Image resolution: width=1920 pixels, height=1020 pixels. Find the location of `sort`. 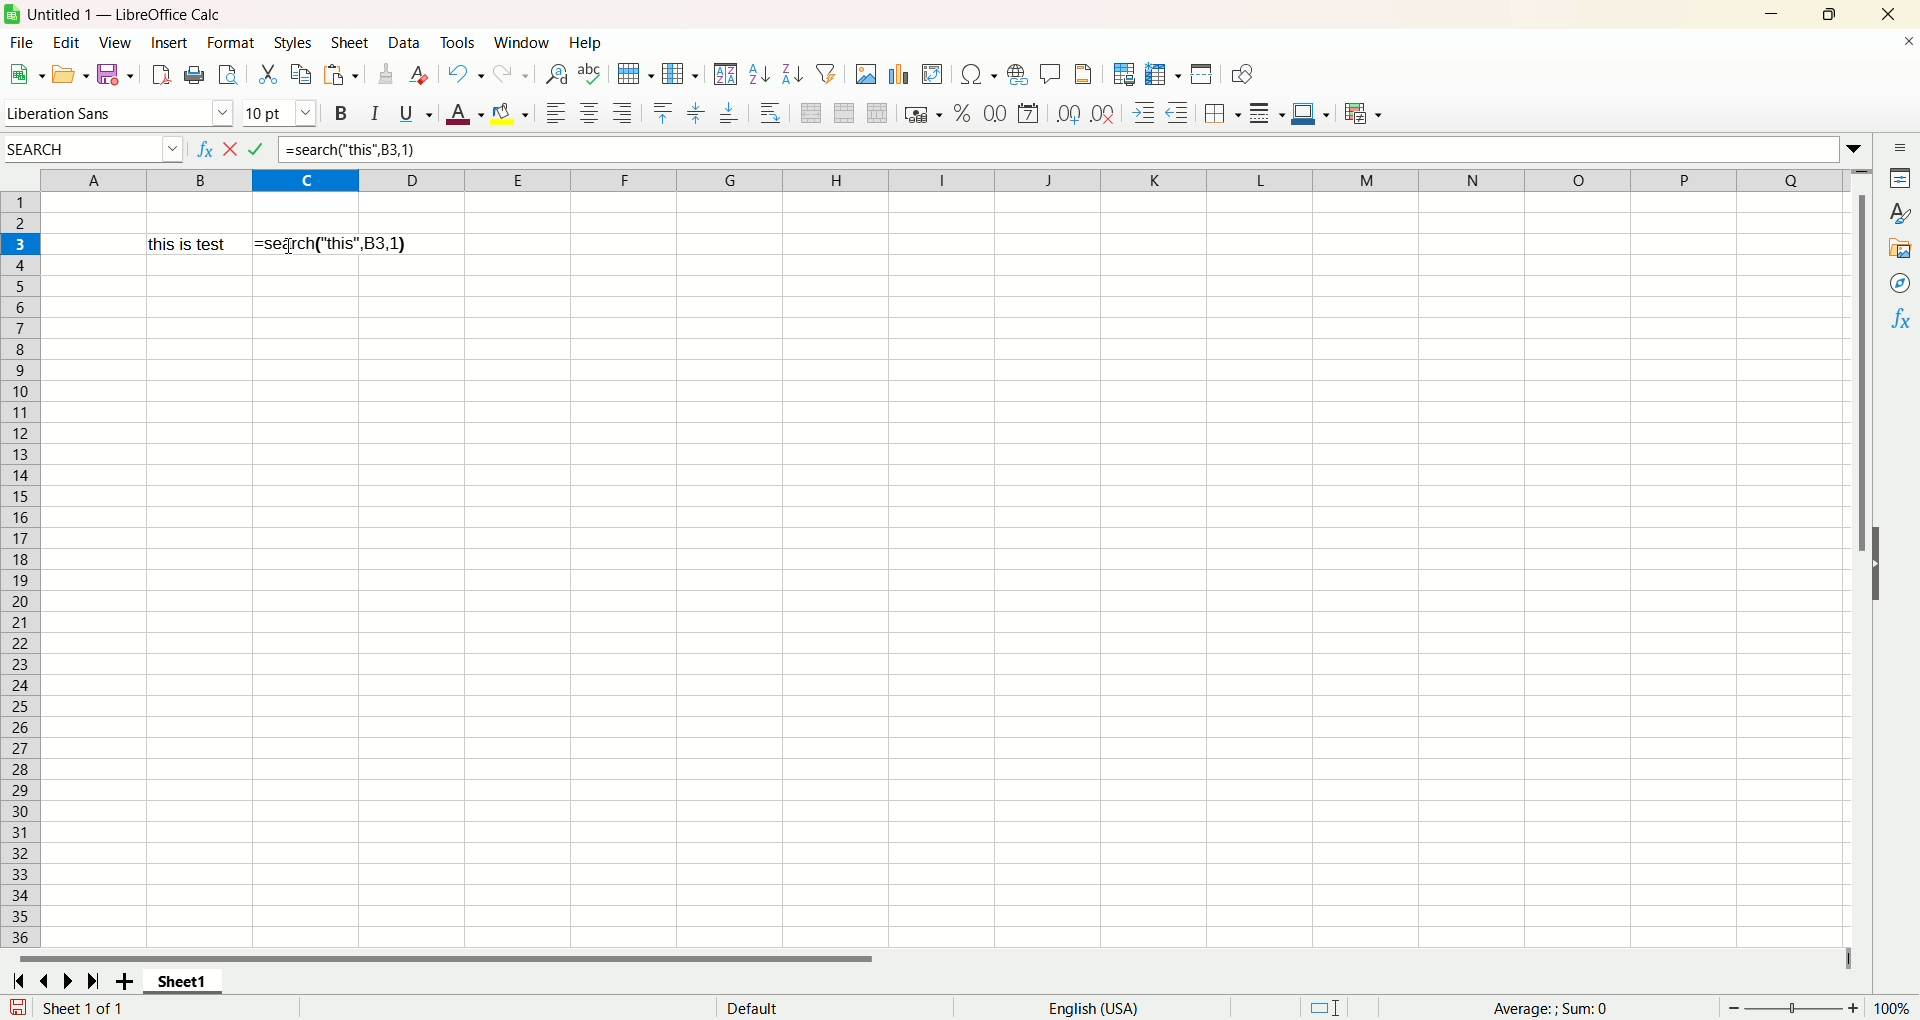

sort is located at coordinates (725, 74).